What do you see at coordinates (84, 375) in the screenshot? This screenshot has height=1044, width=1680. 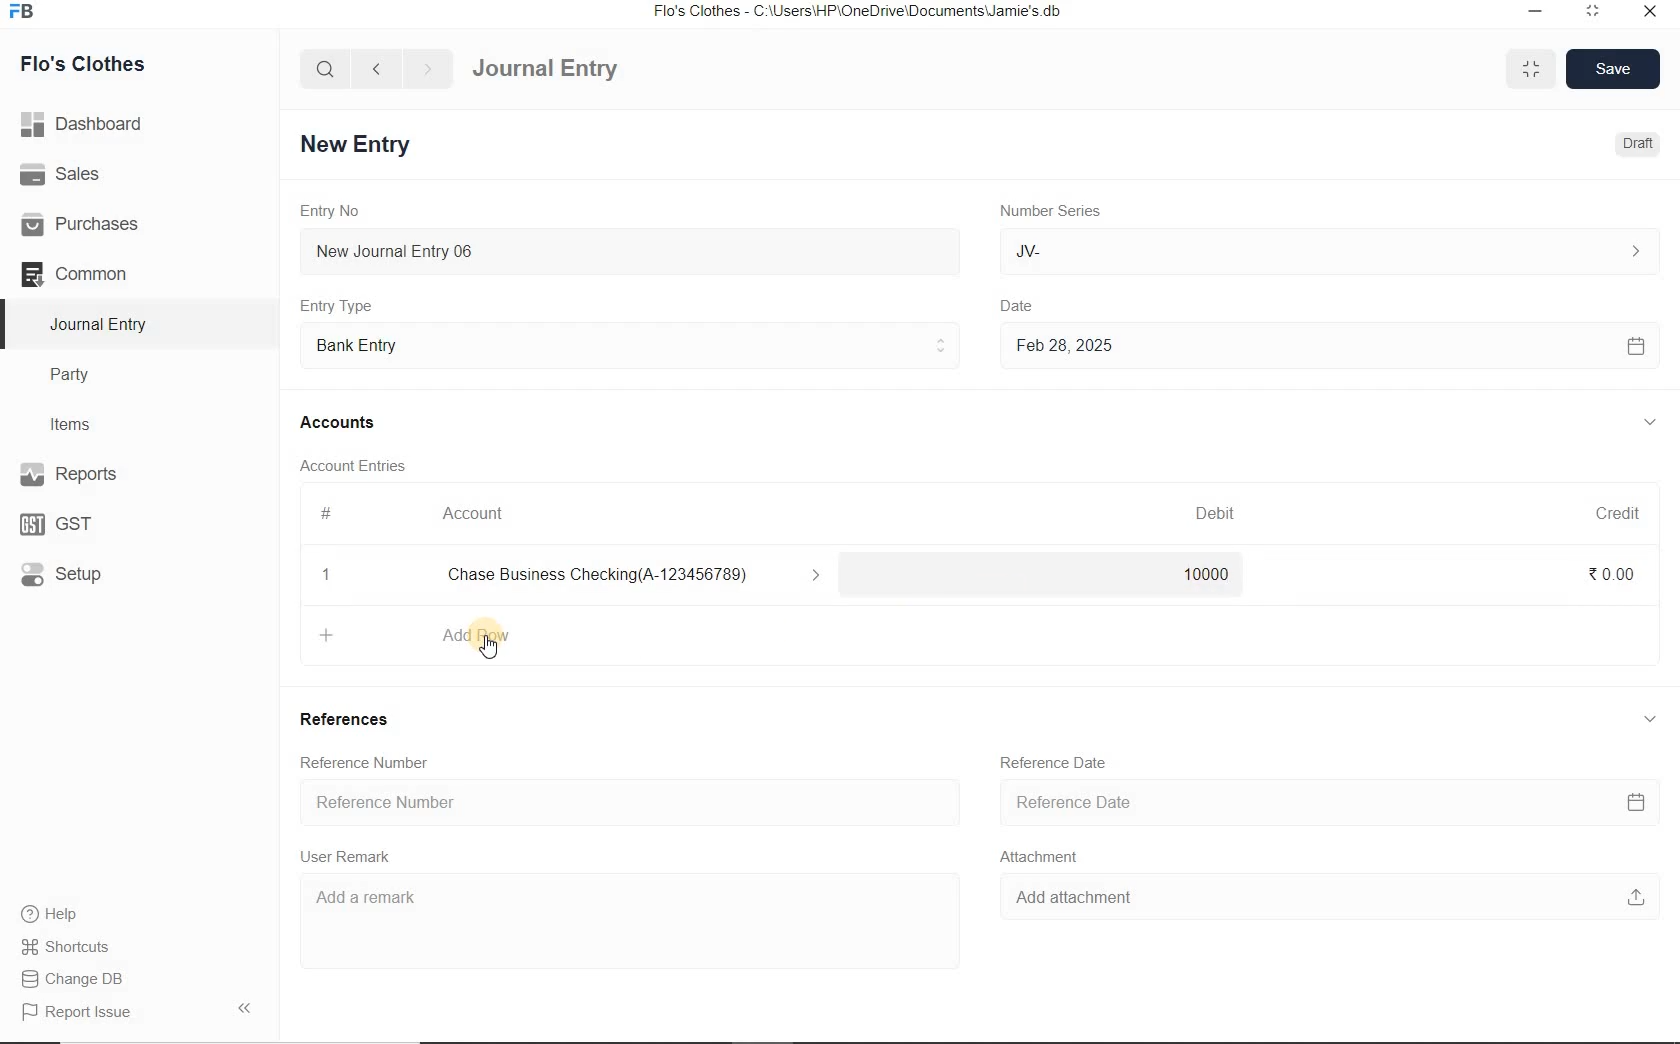 I see `Party` at bounding box center [84, 375].